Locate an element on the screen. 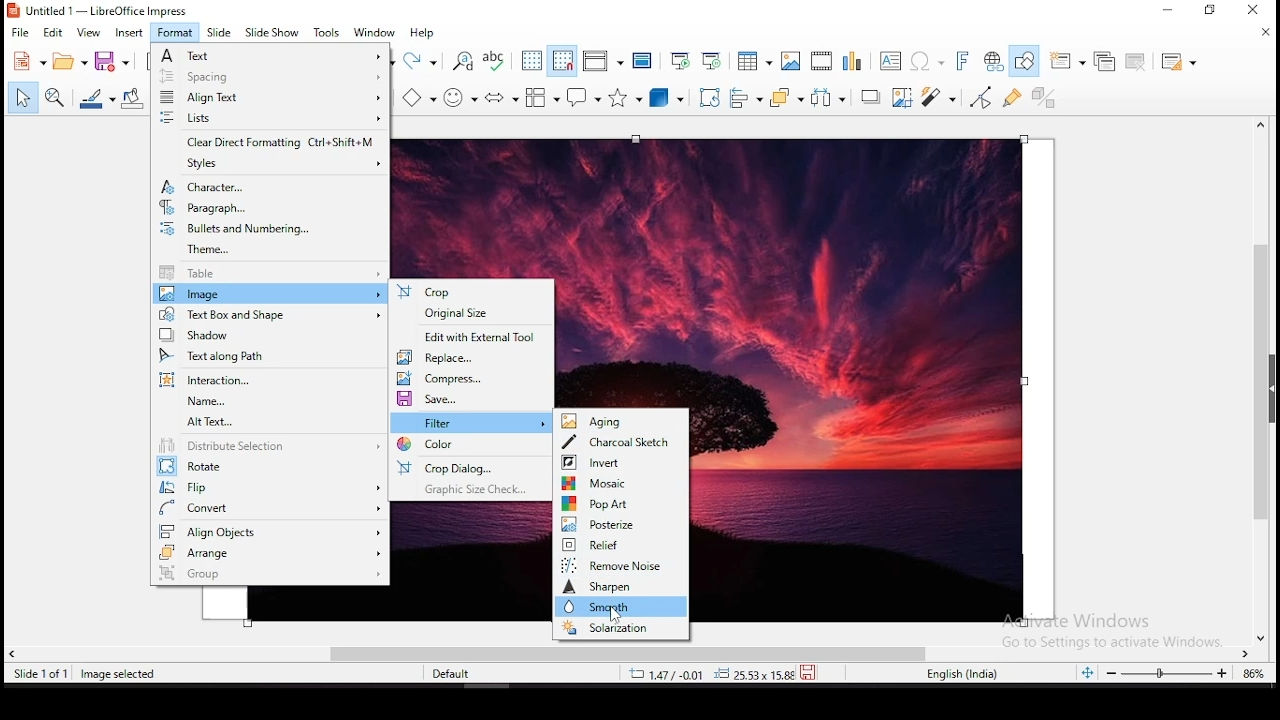 The image size is (1280, 720). new slide is located at coordinates (1068, 60).